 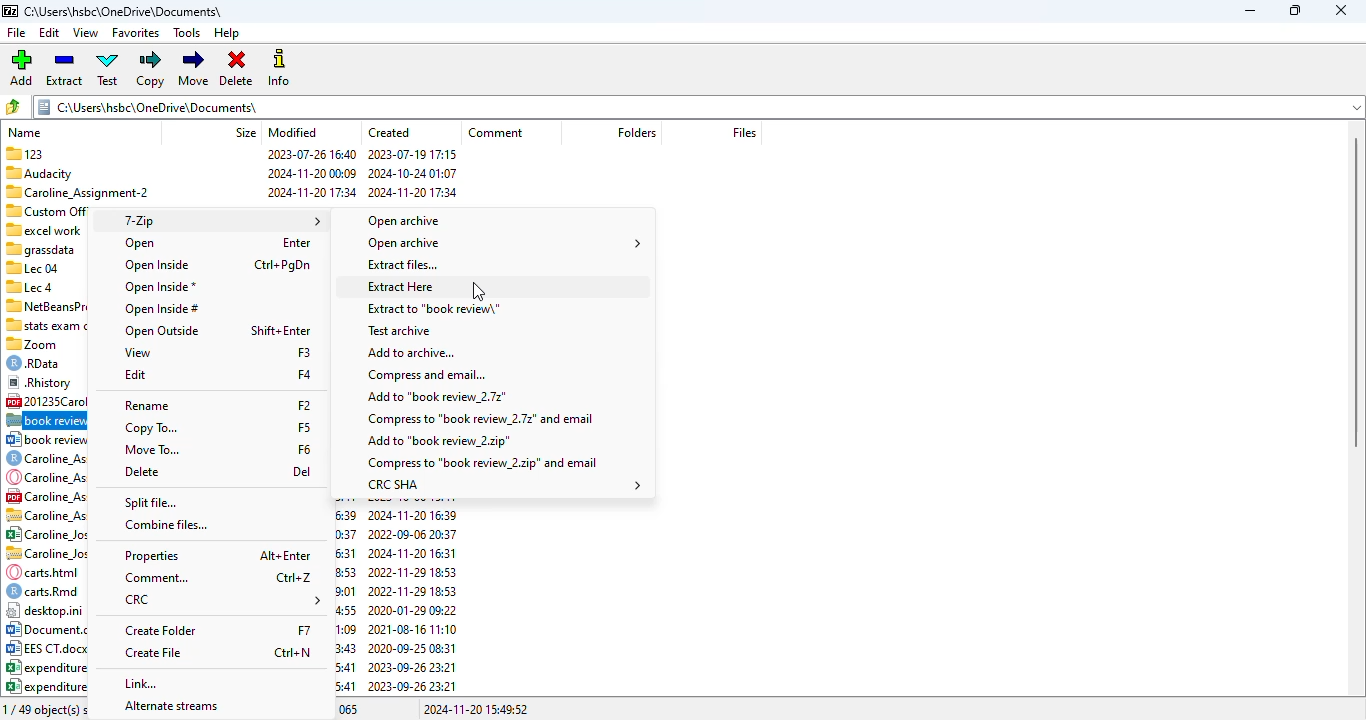 I want to click on open inside#, so click(x=161, y=309).